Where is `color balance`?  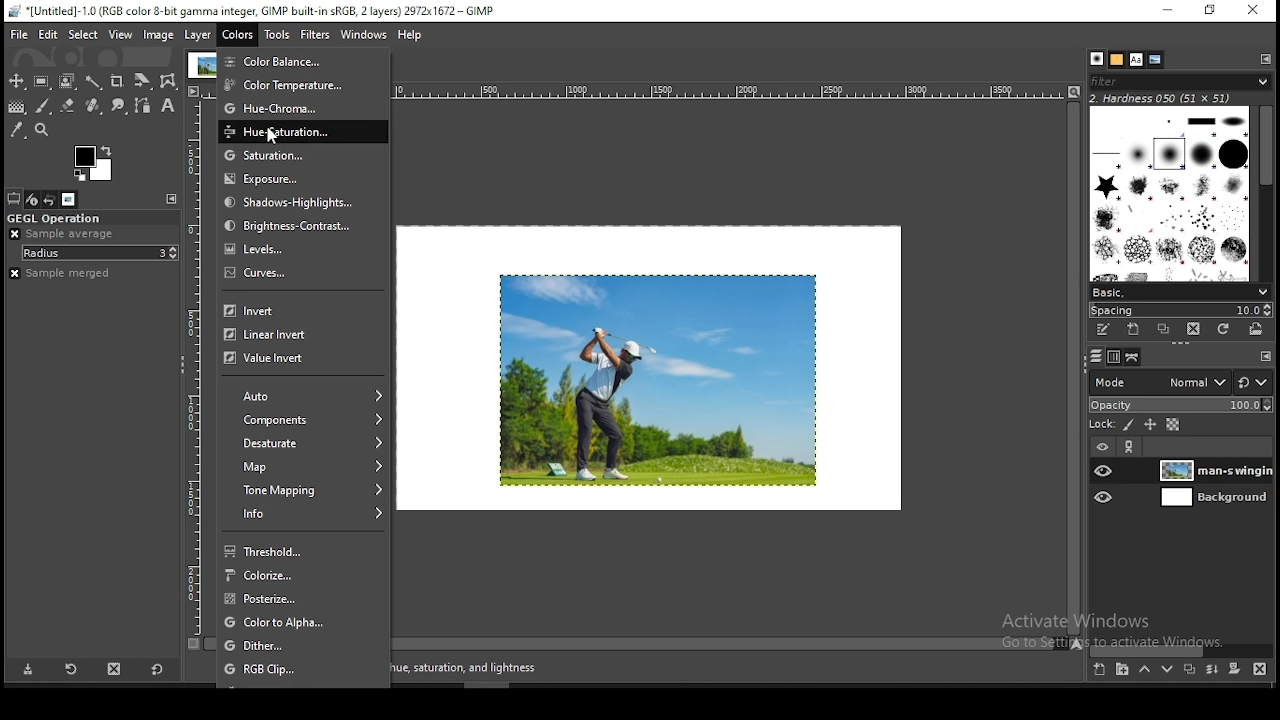 color balance is located at coordinates (303, 60).